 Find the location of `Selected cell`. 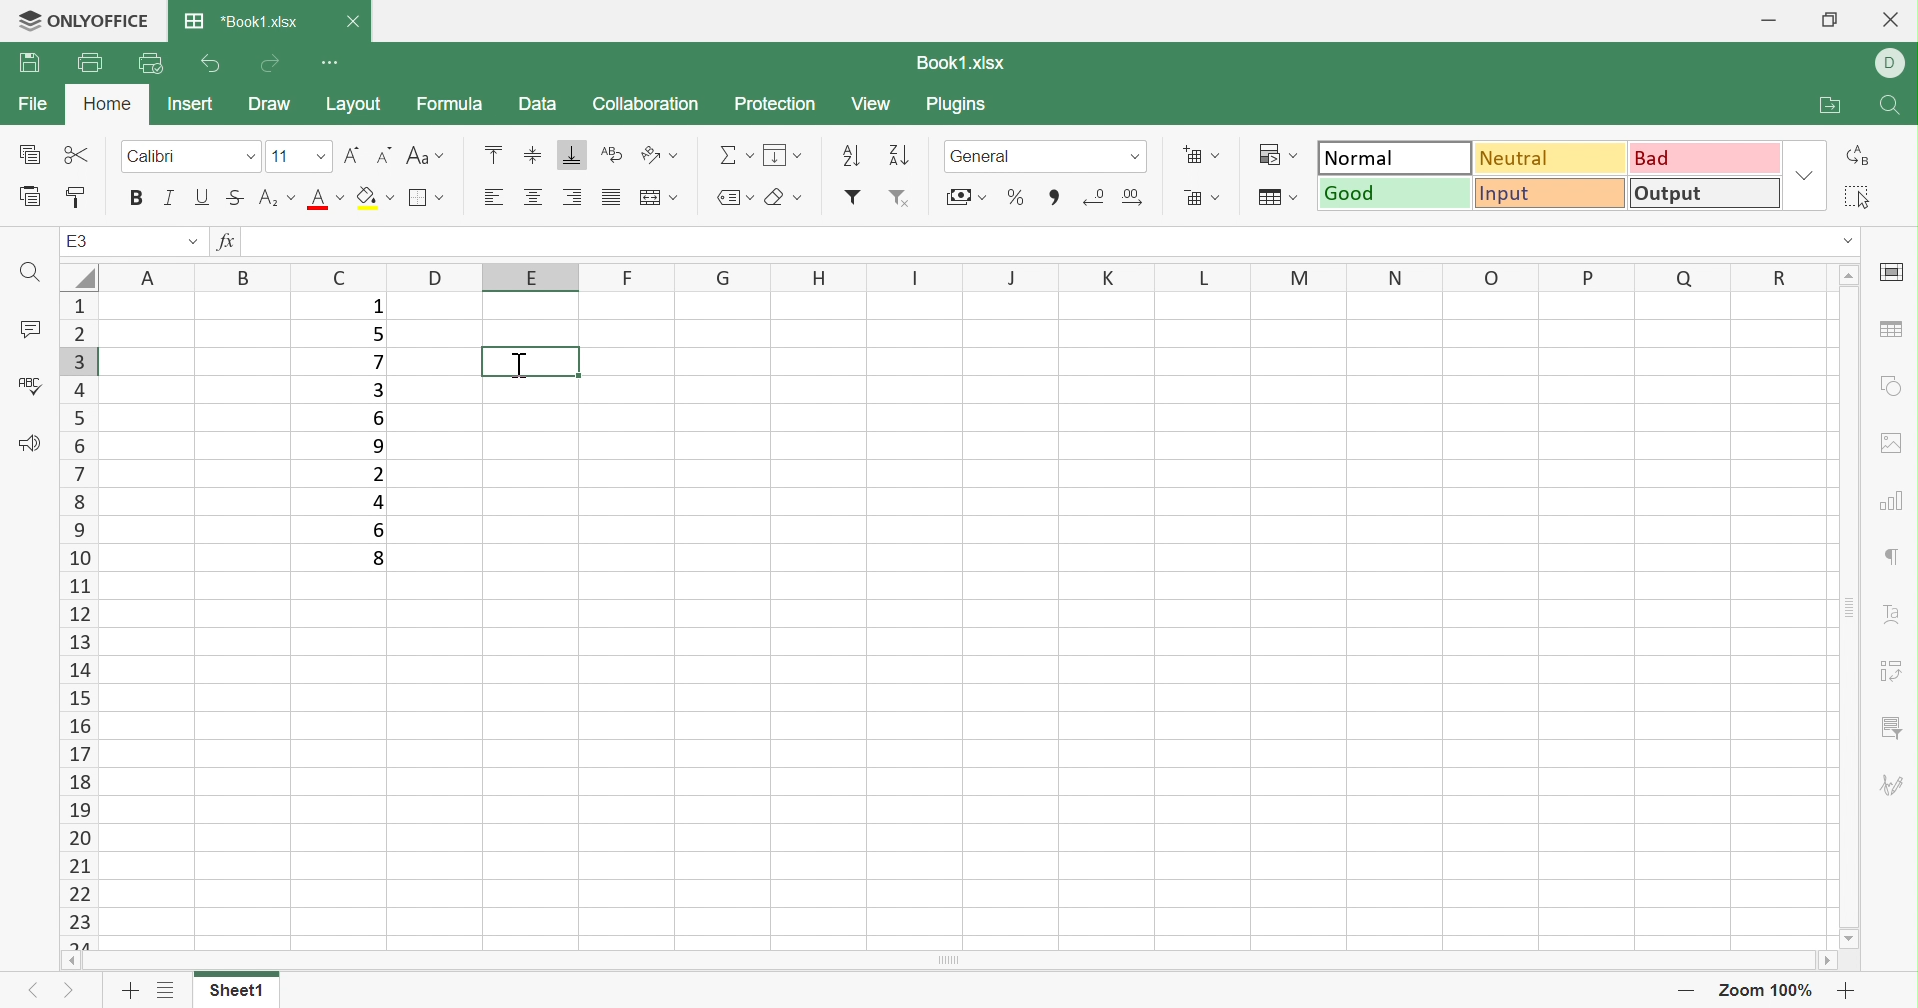

Selected cell is located at coordinates (528, 361).